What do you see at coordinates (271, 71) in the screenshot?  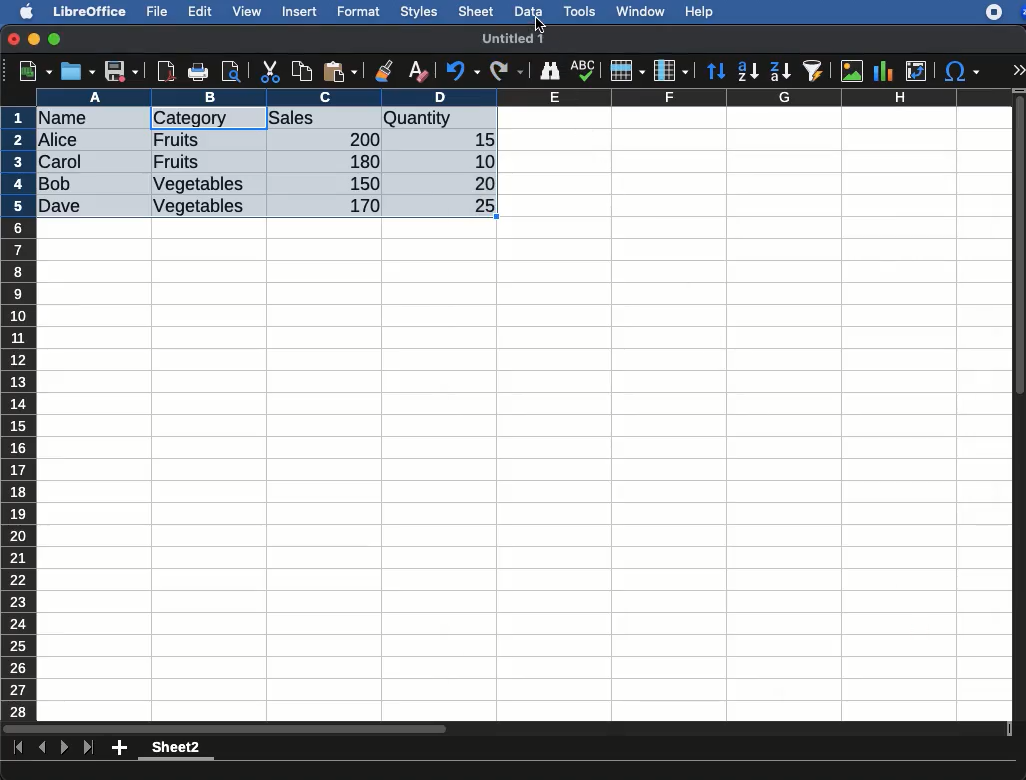 I see `cut` at bounding box center [271, 71].